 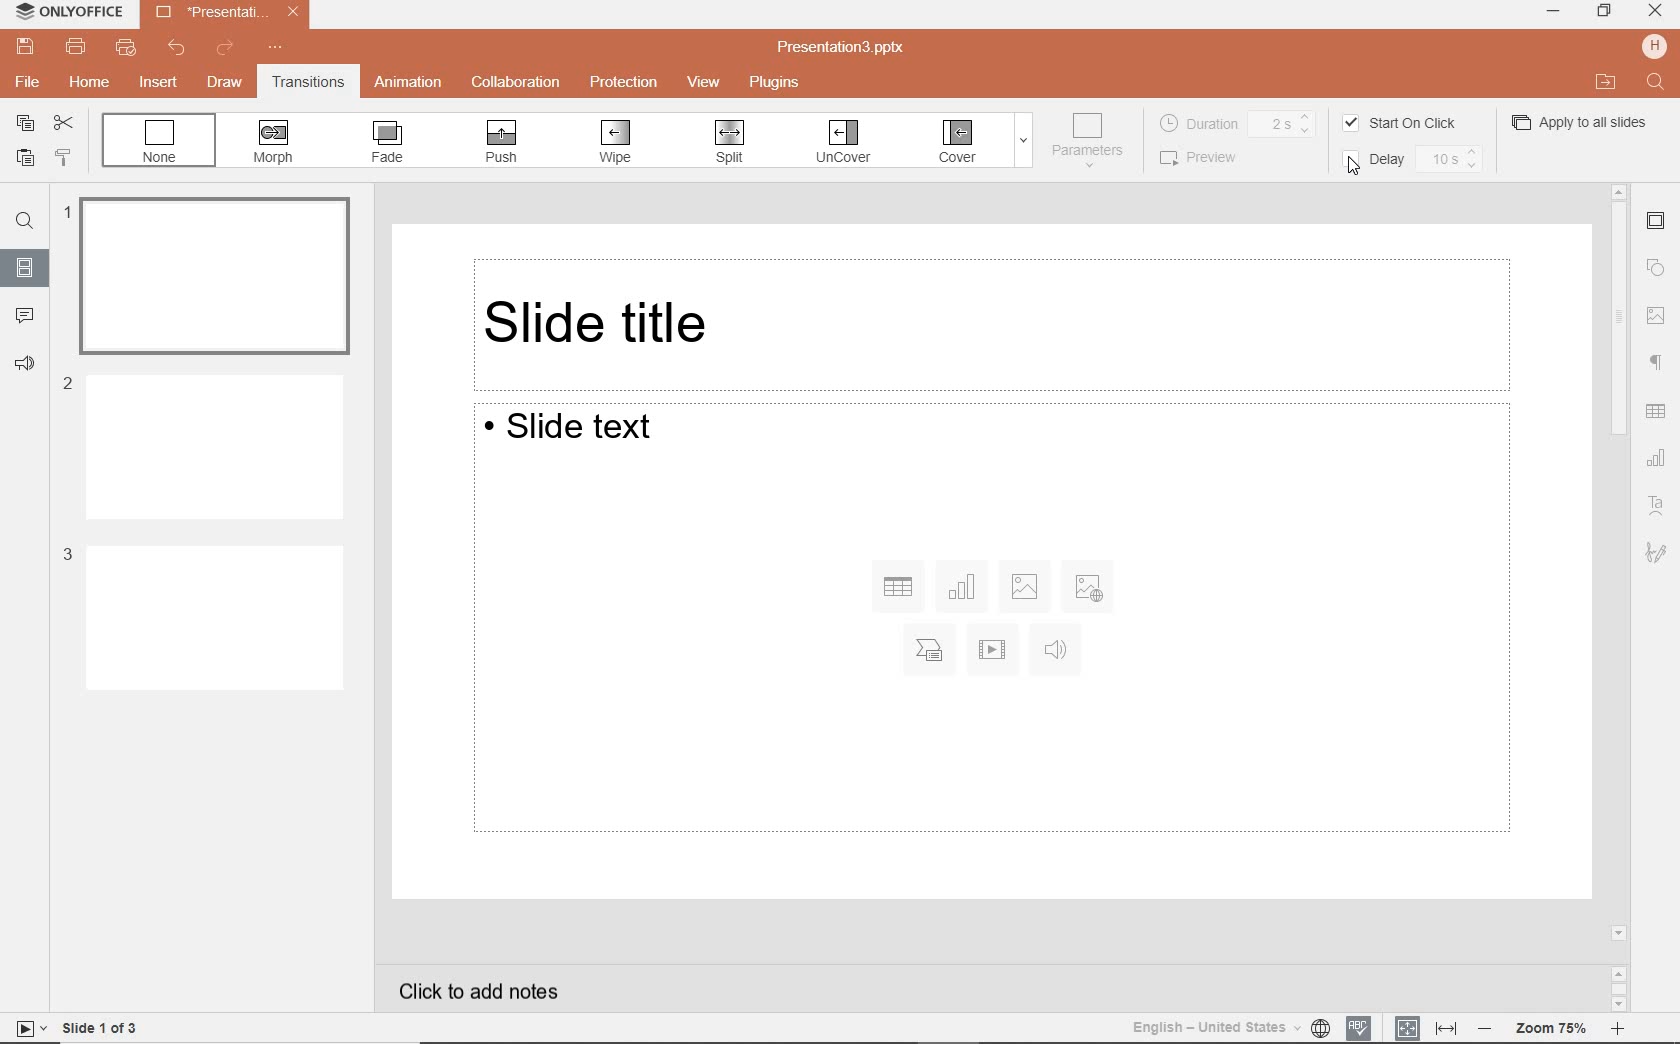 What do you see at coordinates (409, 82) in the screenshot?
I see `animation` at bounding box center [409, 82].